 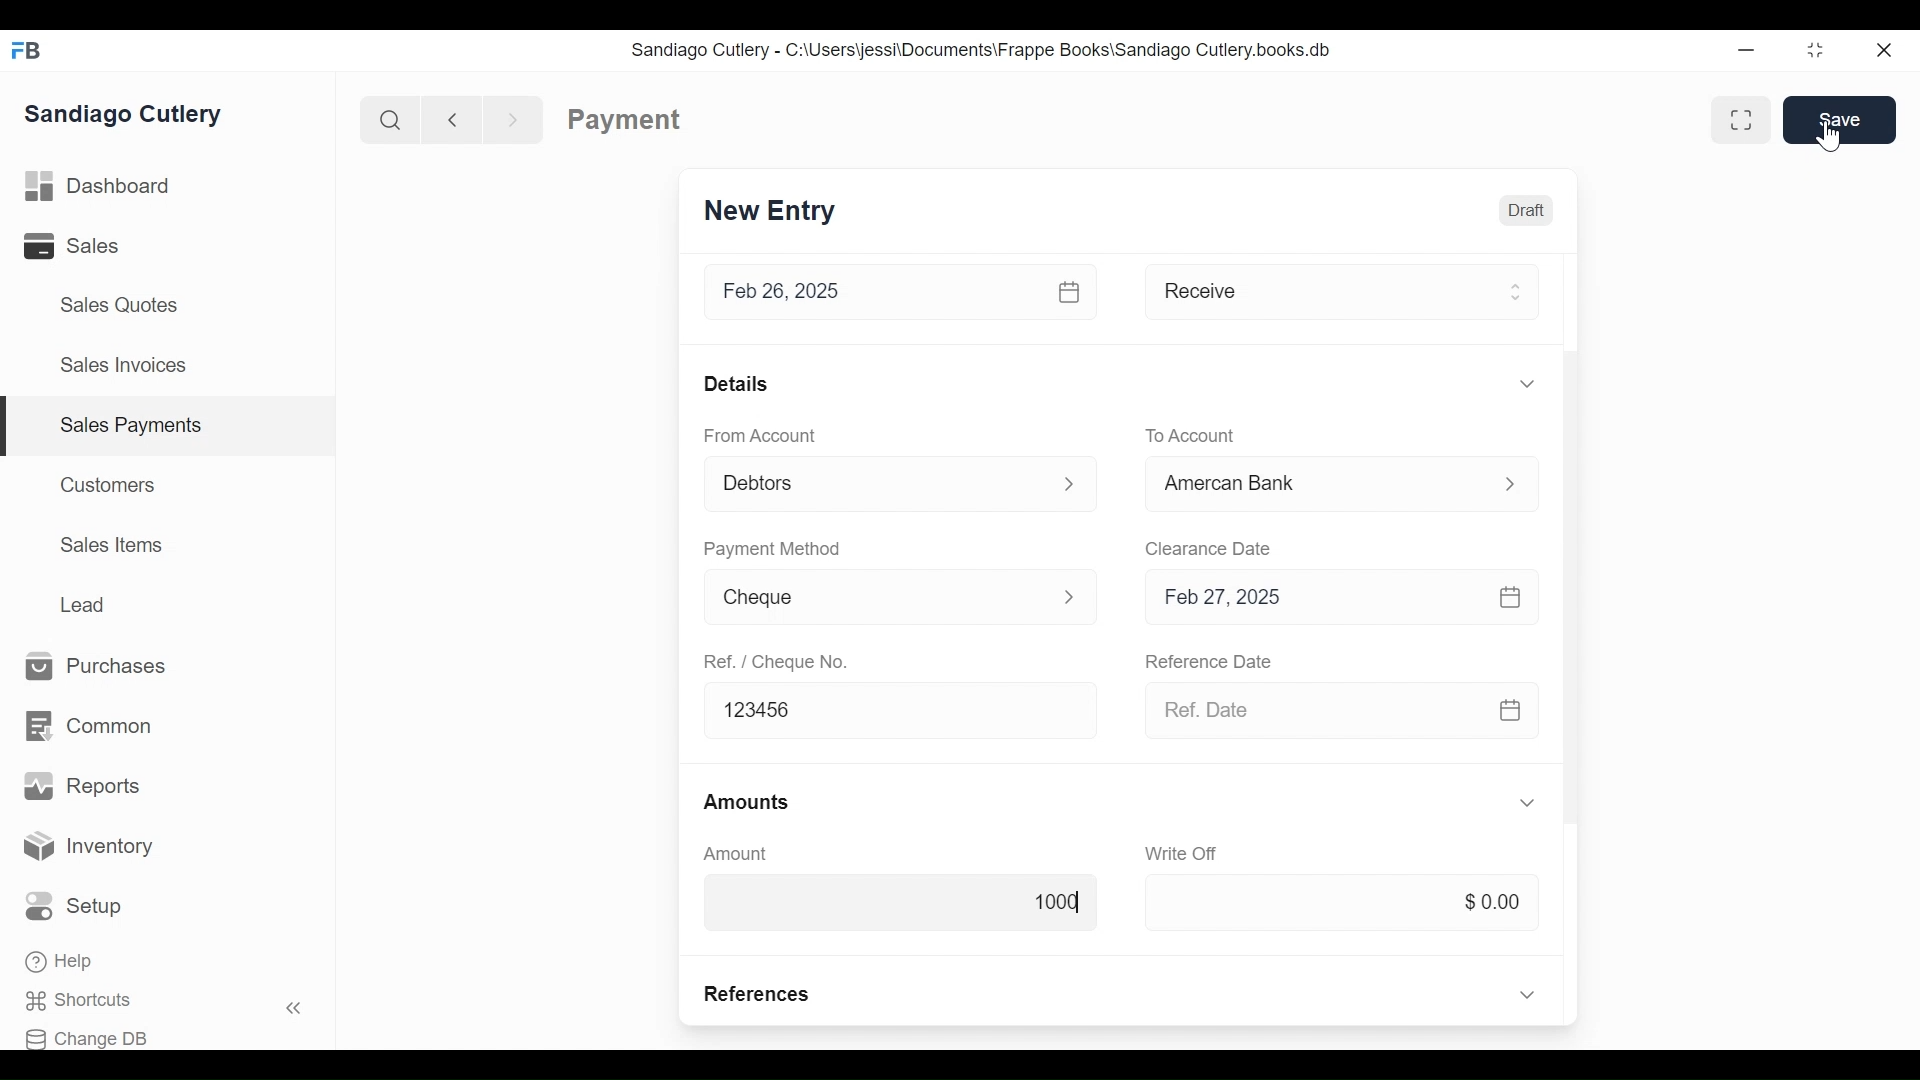 I want to click on Debtors, so click(x=875, y=481).